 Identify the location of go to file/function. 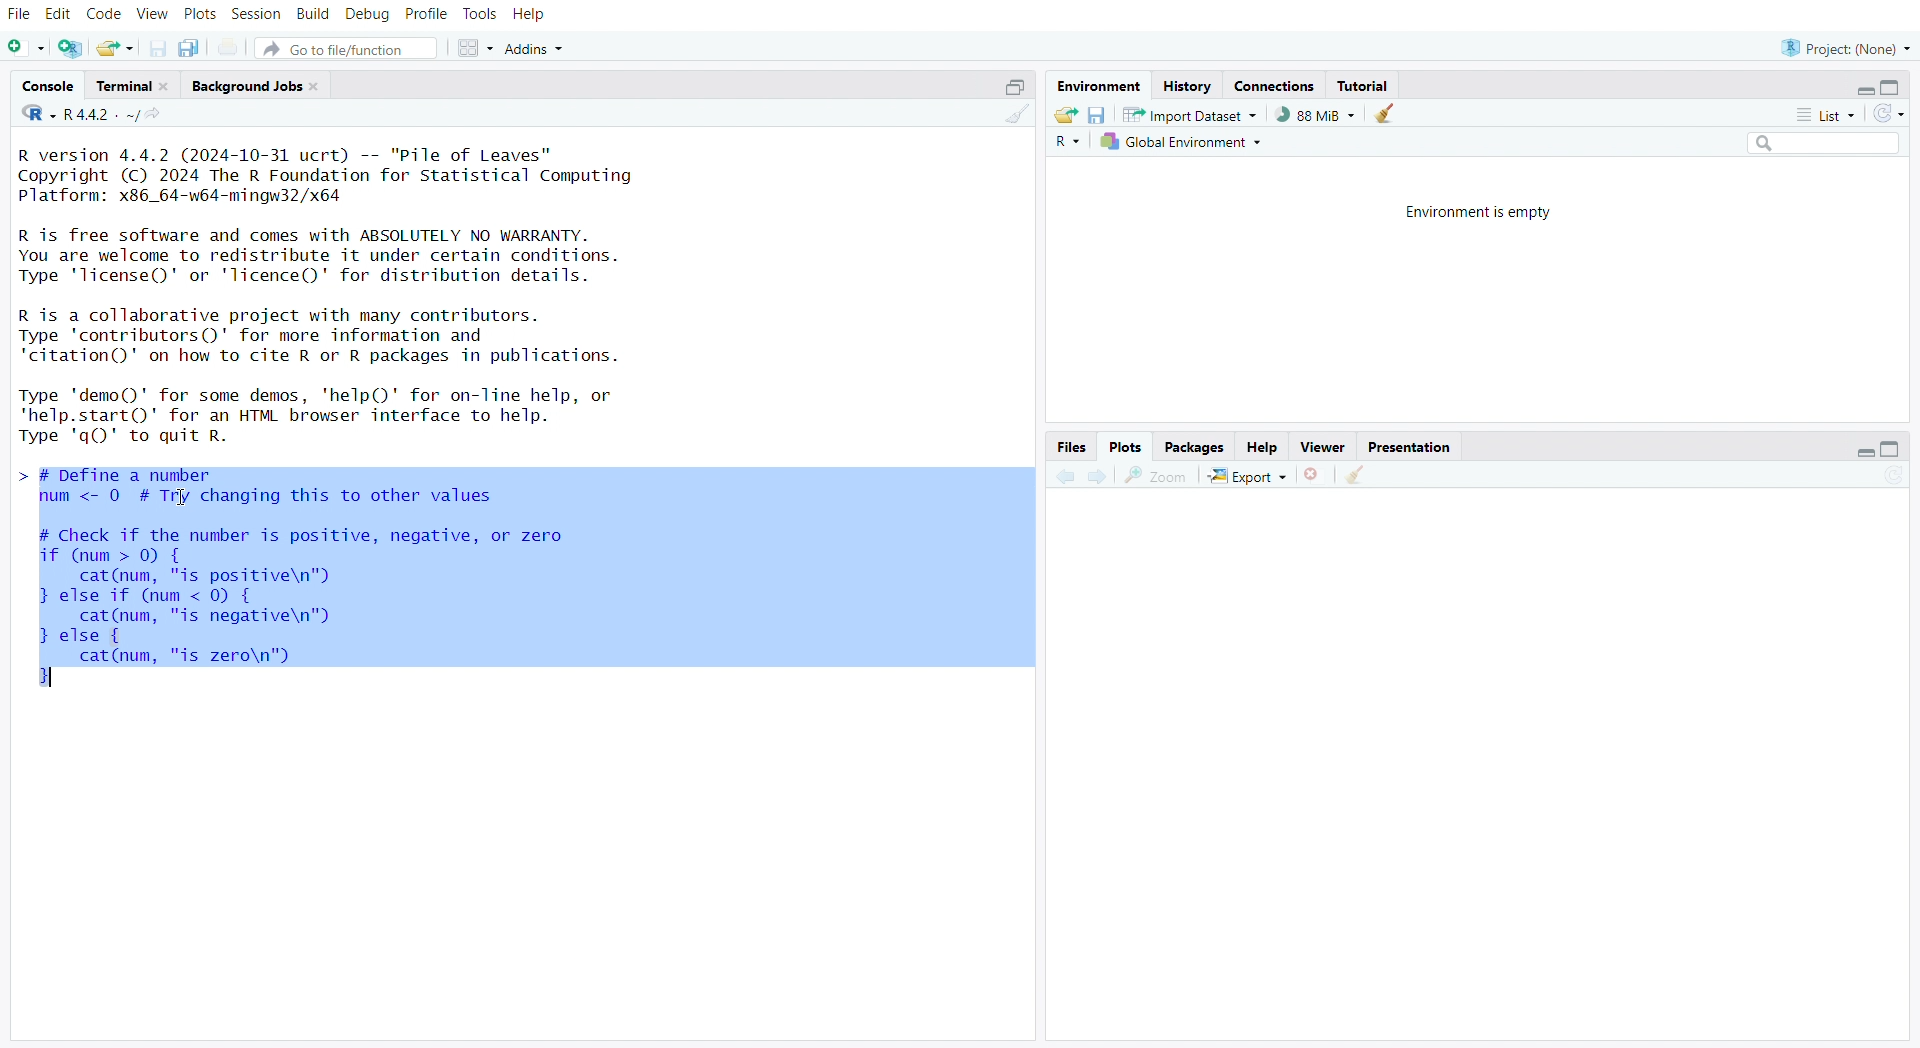
(351, 51).